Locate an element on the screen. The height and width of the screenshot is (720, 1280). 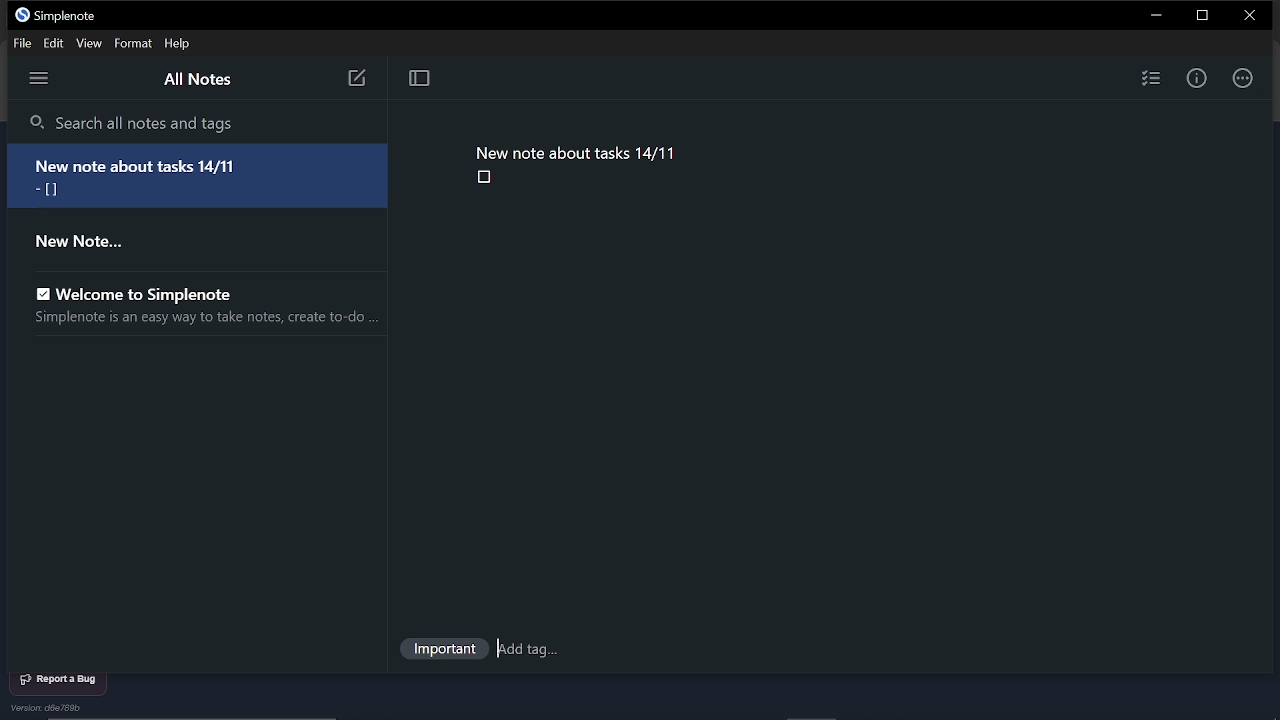
Version d6e788b is located at coordinates (51, 708).